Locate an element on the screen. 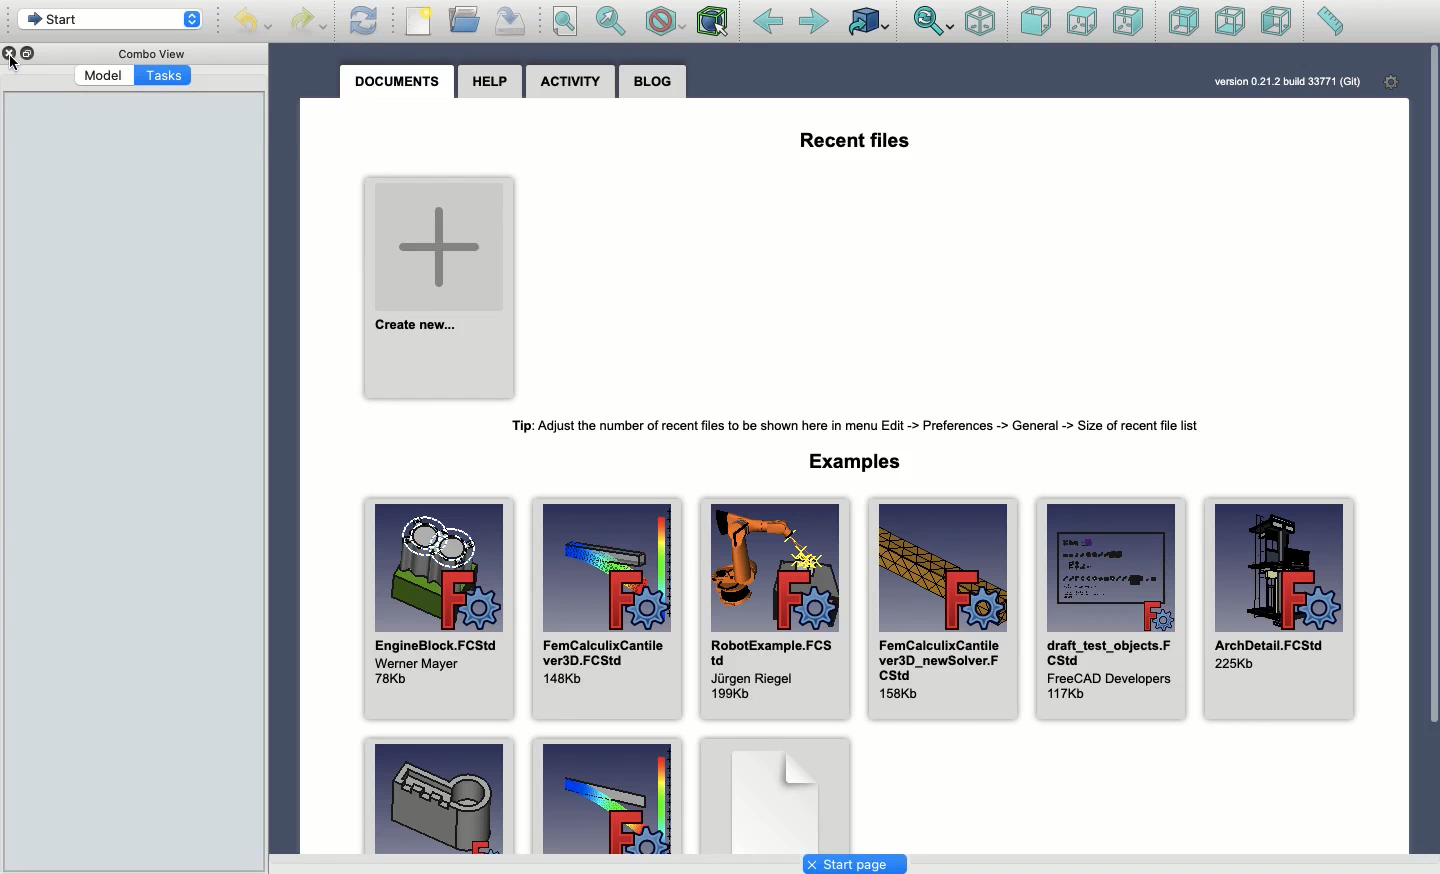 The width and height of the screenshot is (1440, 874). draft_test_objects.FCStd is located at coordinates (1109, 610).